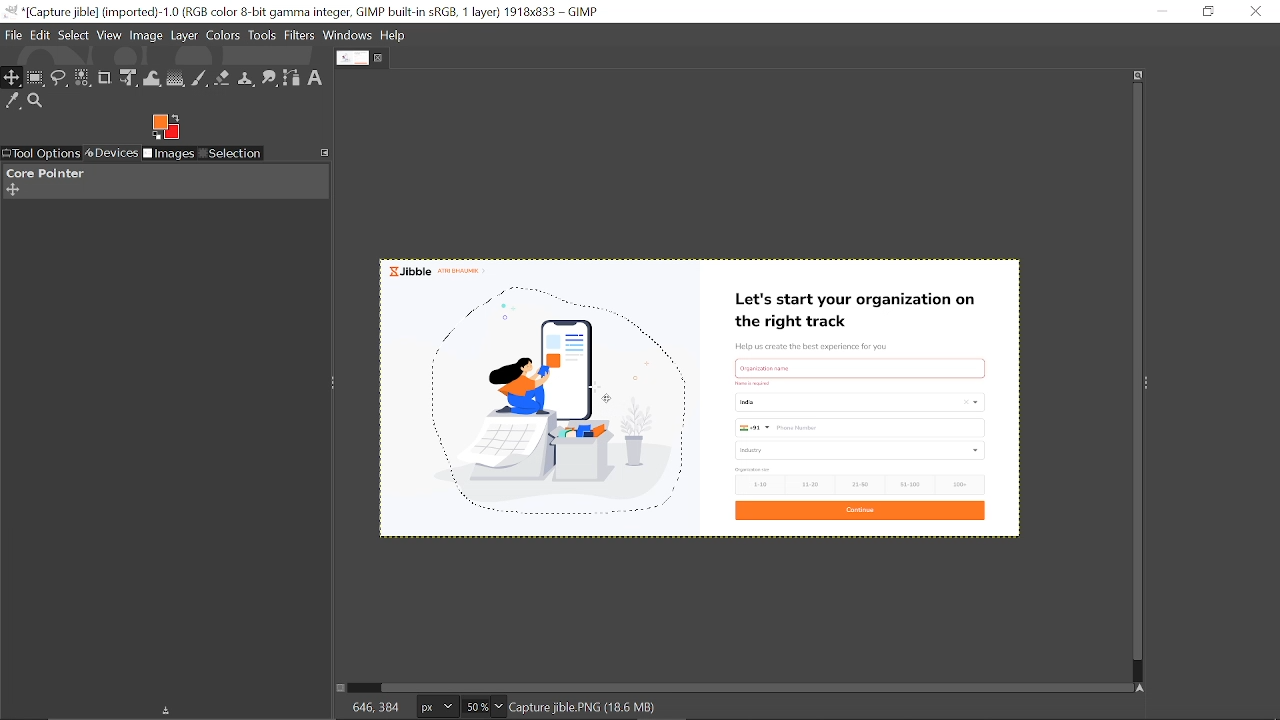 The image size is (1280, 720). What do you see at coordinates (169, 155) in the screenshot?
I see `images` at bounding box center [169, 155].